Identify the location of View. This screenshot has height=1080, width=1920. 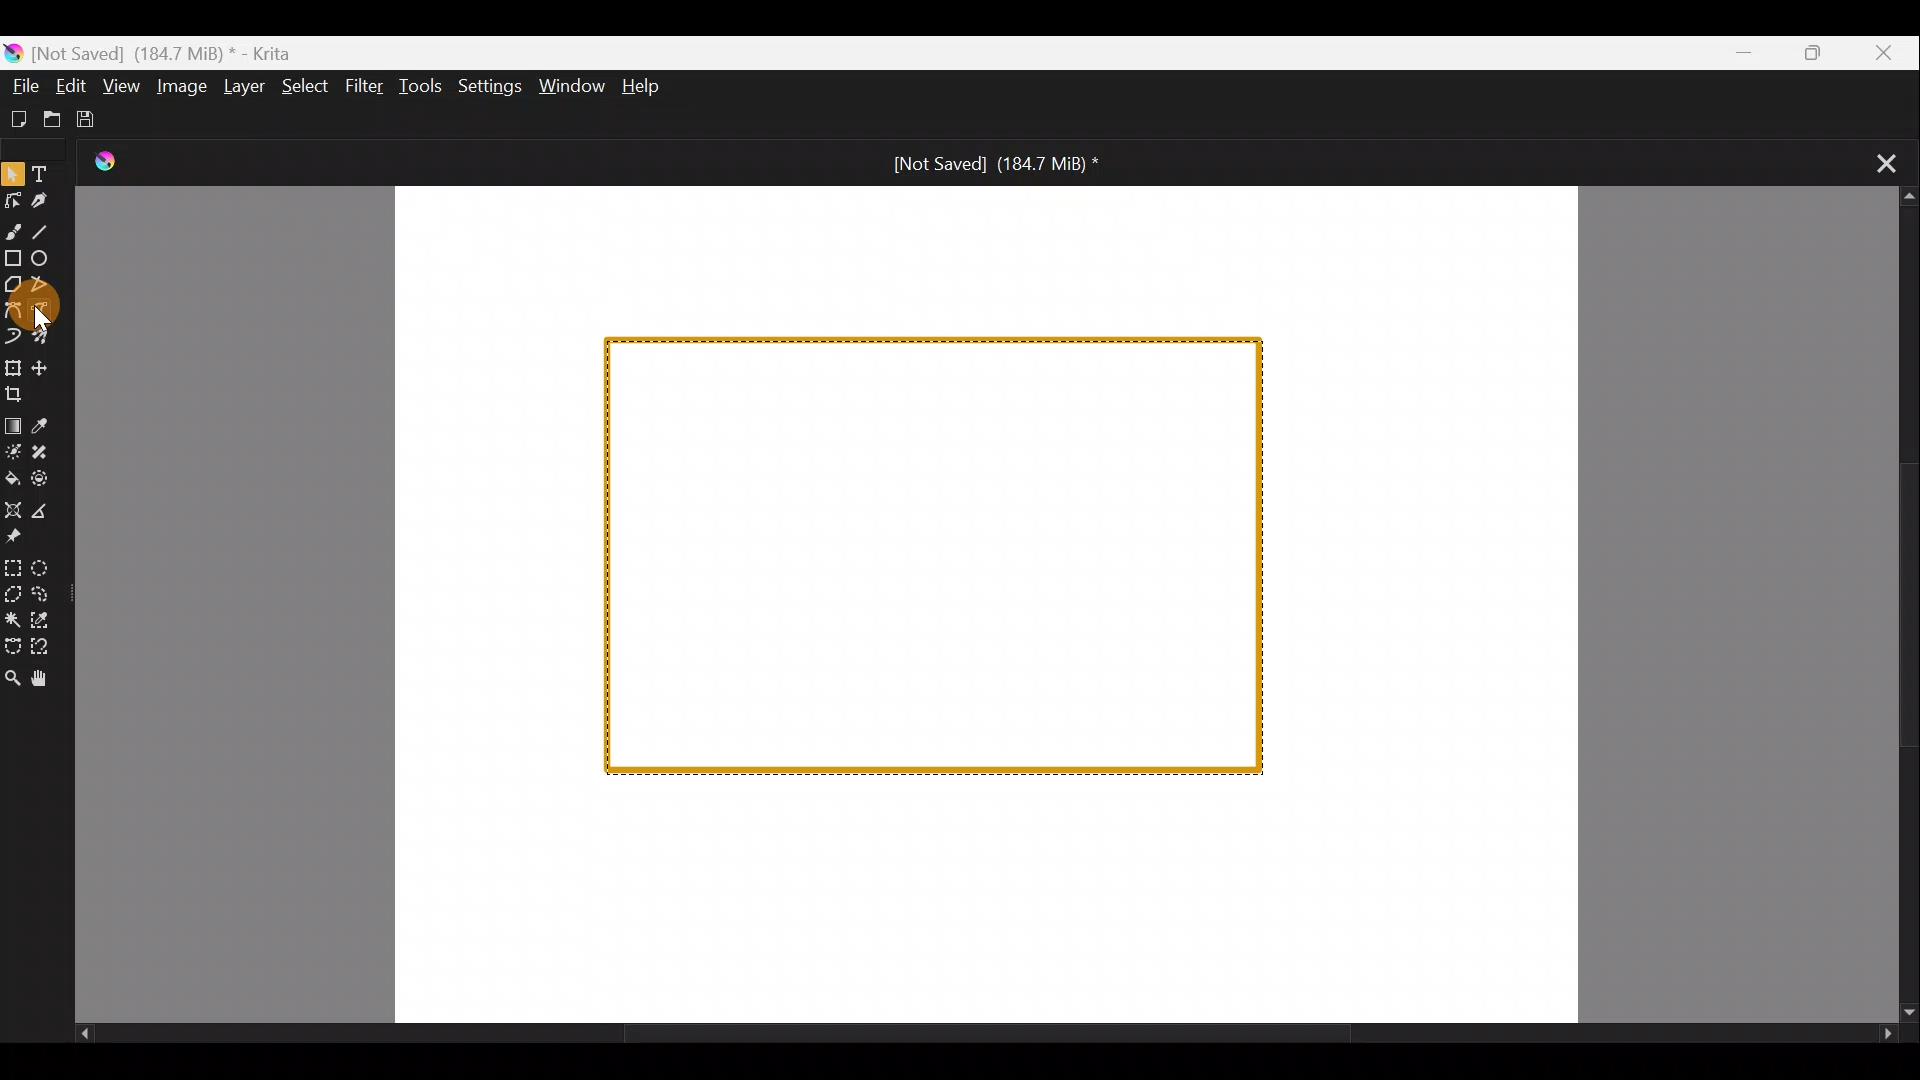
(121, 86).